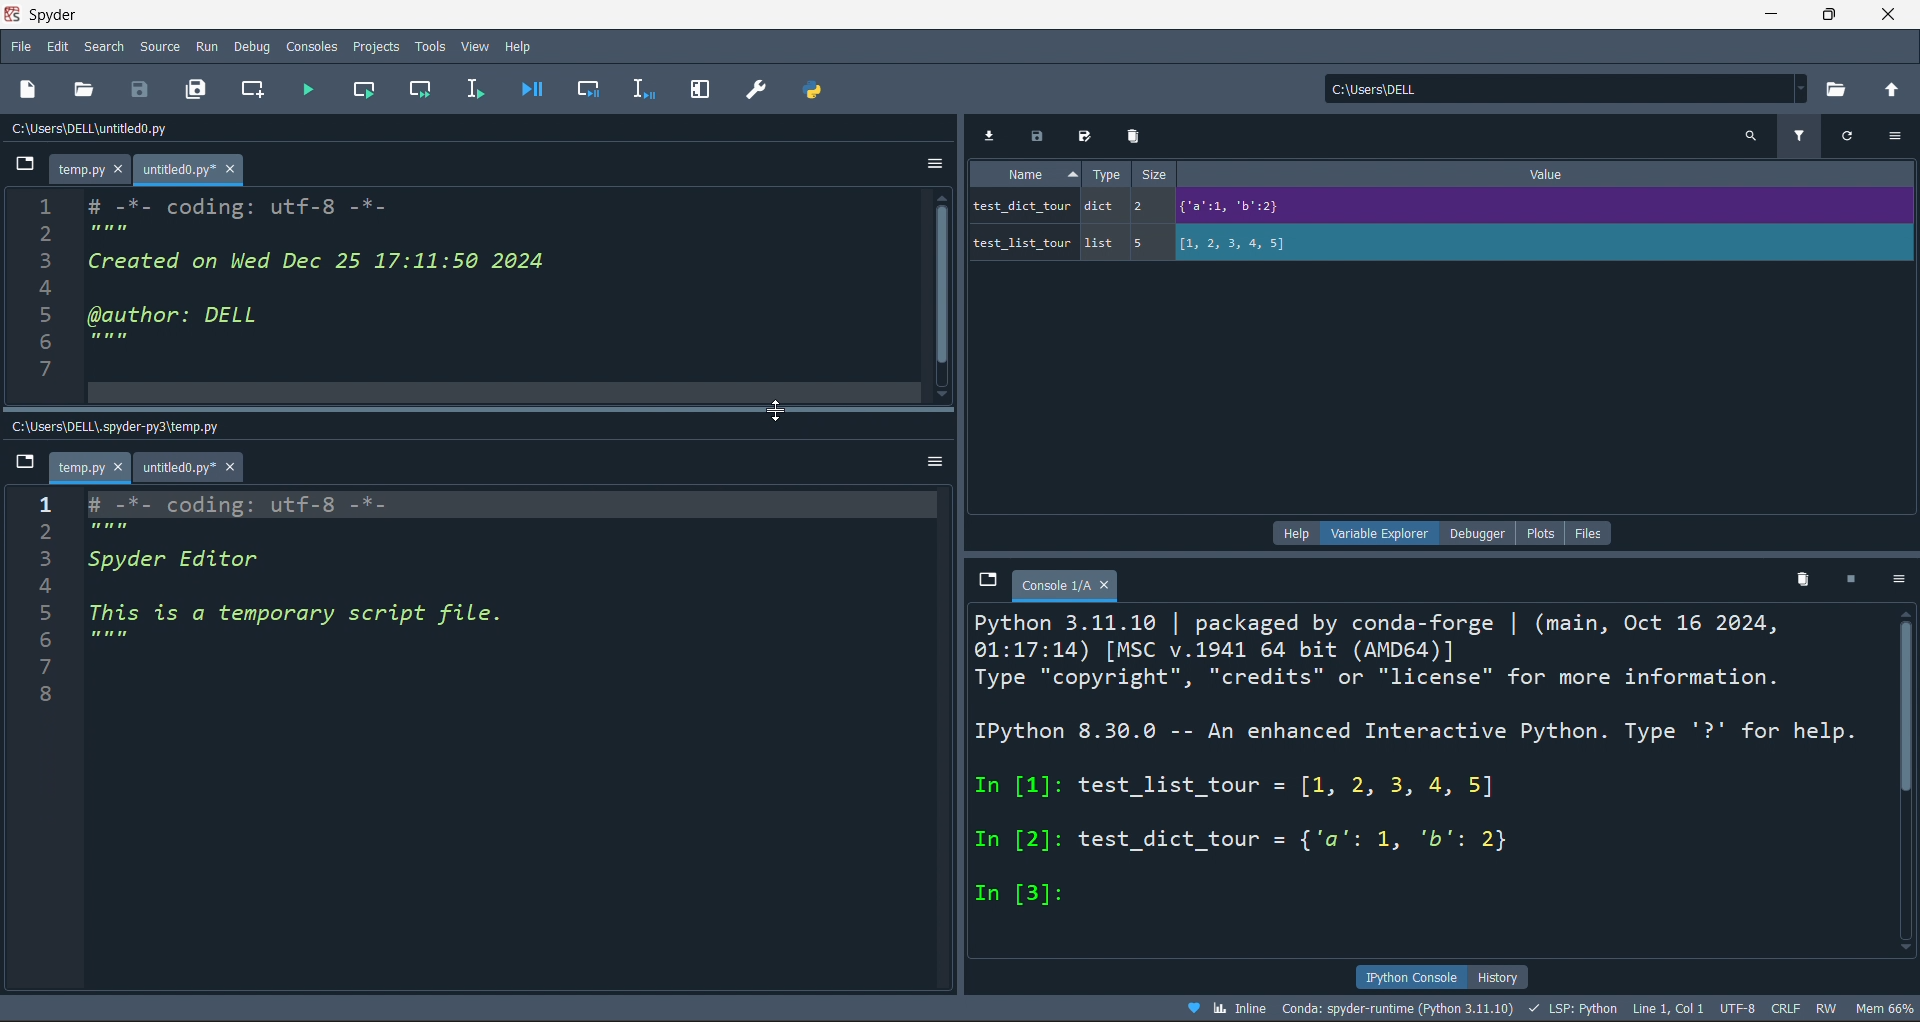 Image resolution: width=1920 pixels, height=1022 pixels. Describe the element at coordinates (193, 468) in the screenshot. I see `untitledo.py* ` at that location.